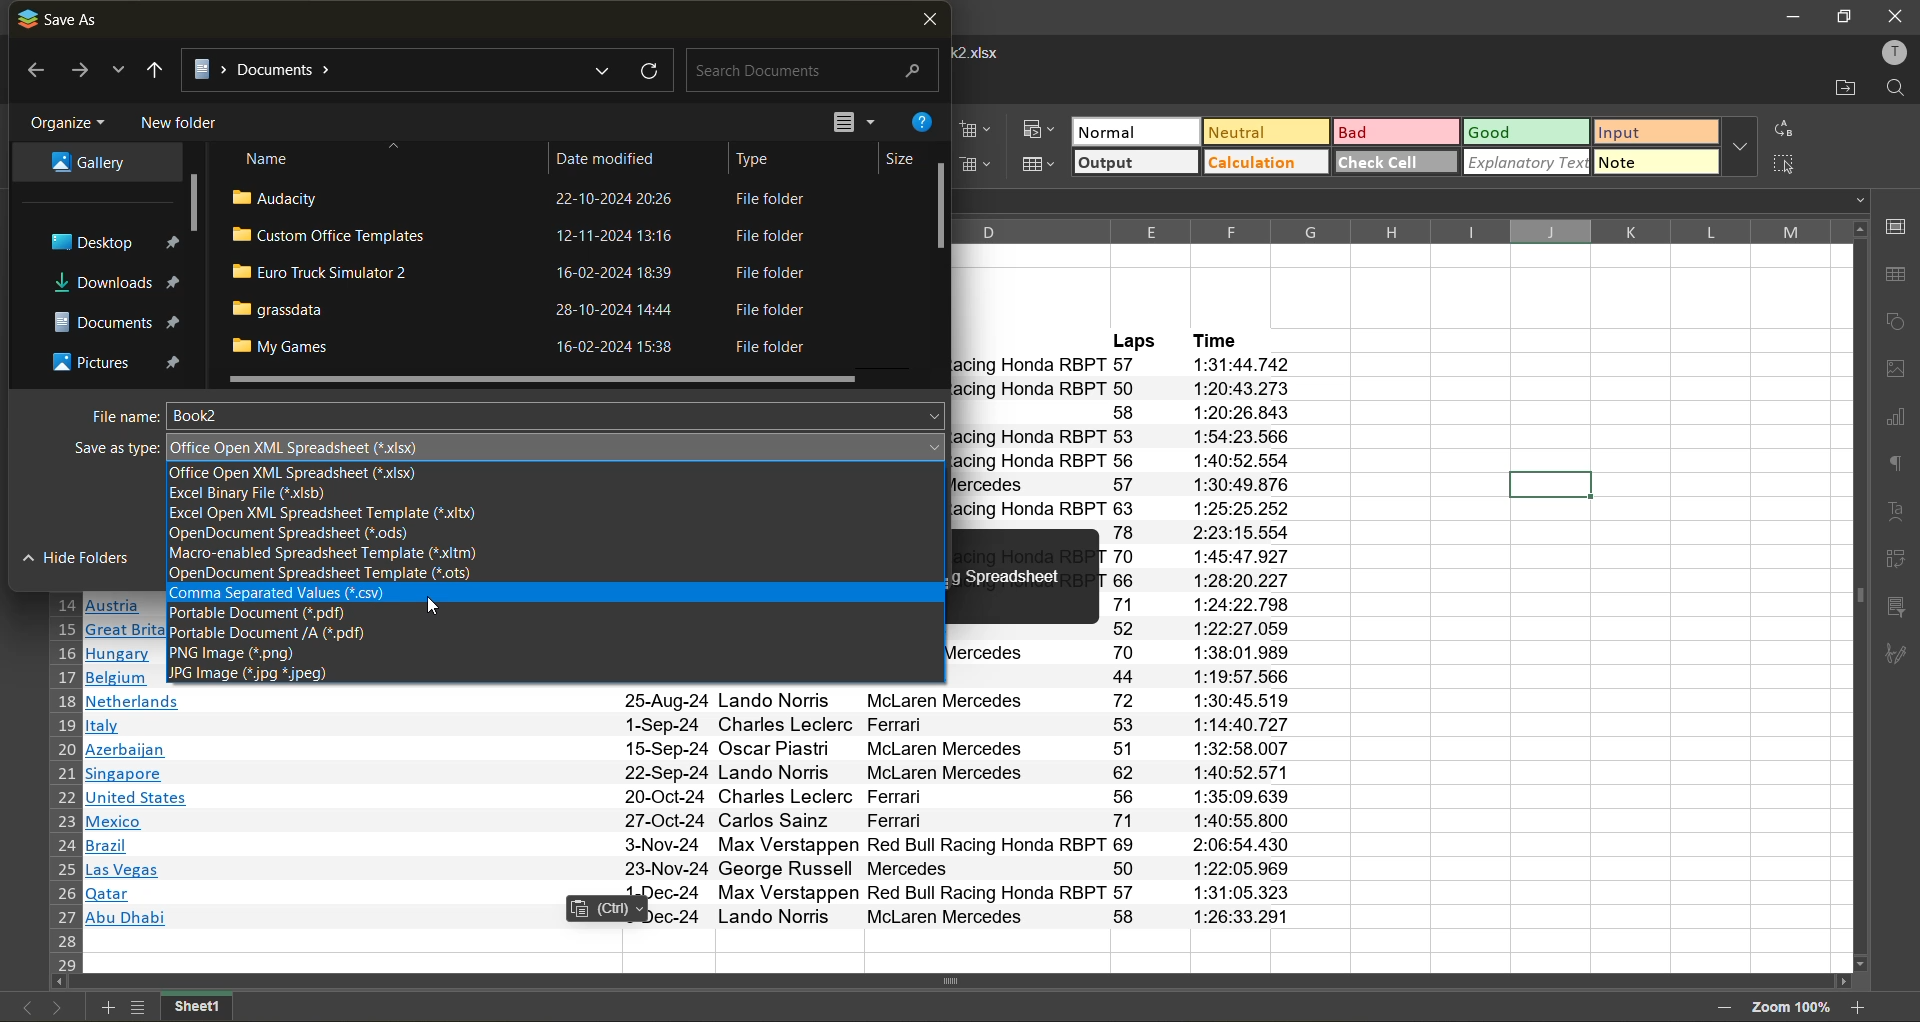 The width and height of the screenshot is (1920, 1022). What do you see at coordinates (1550, 483) in the screenshot?
I see `current cell` at bounding box center [1550, 483].